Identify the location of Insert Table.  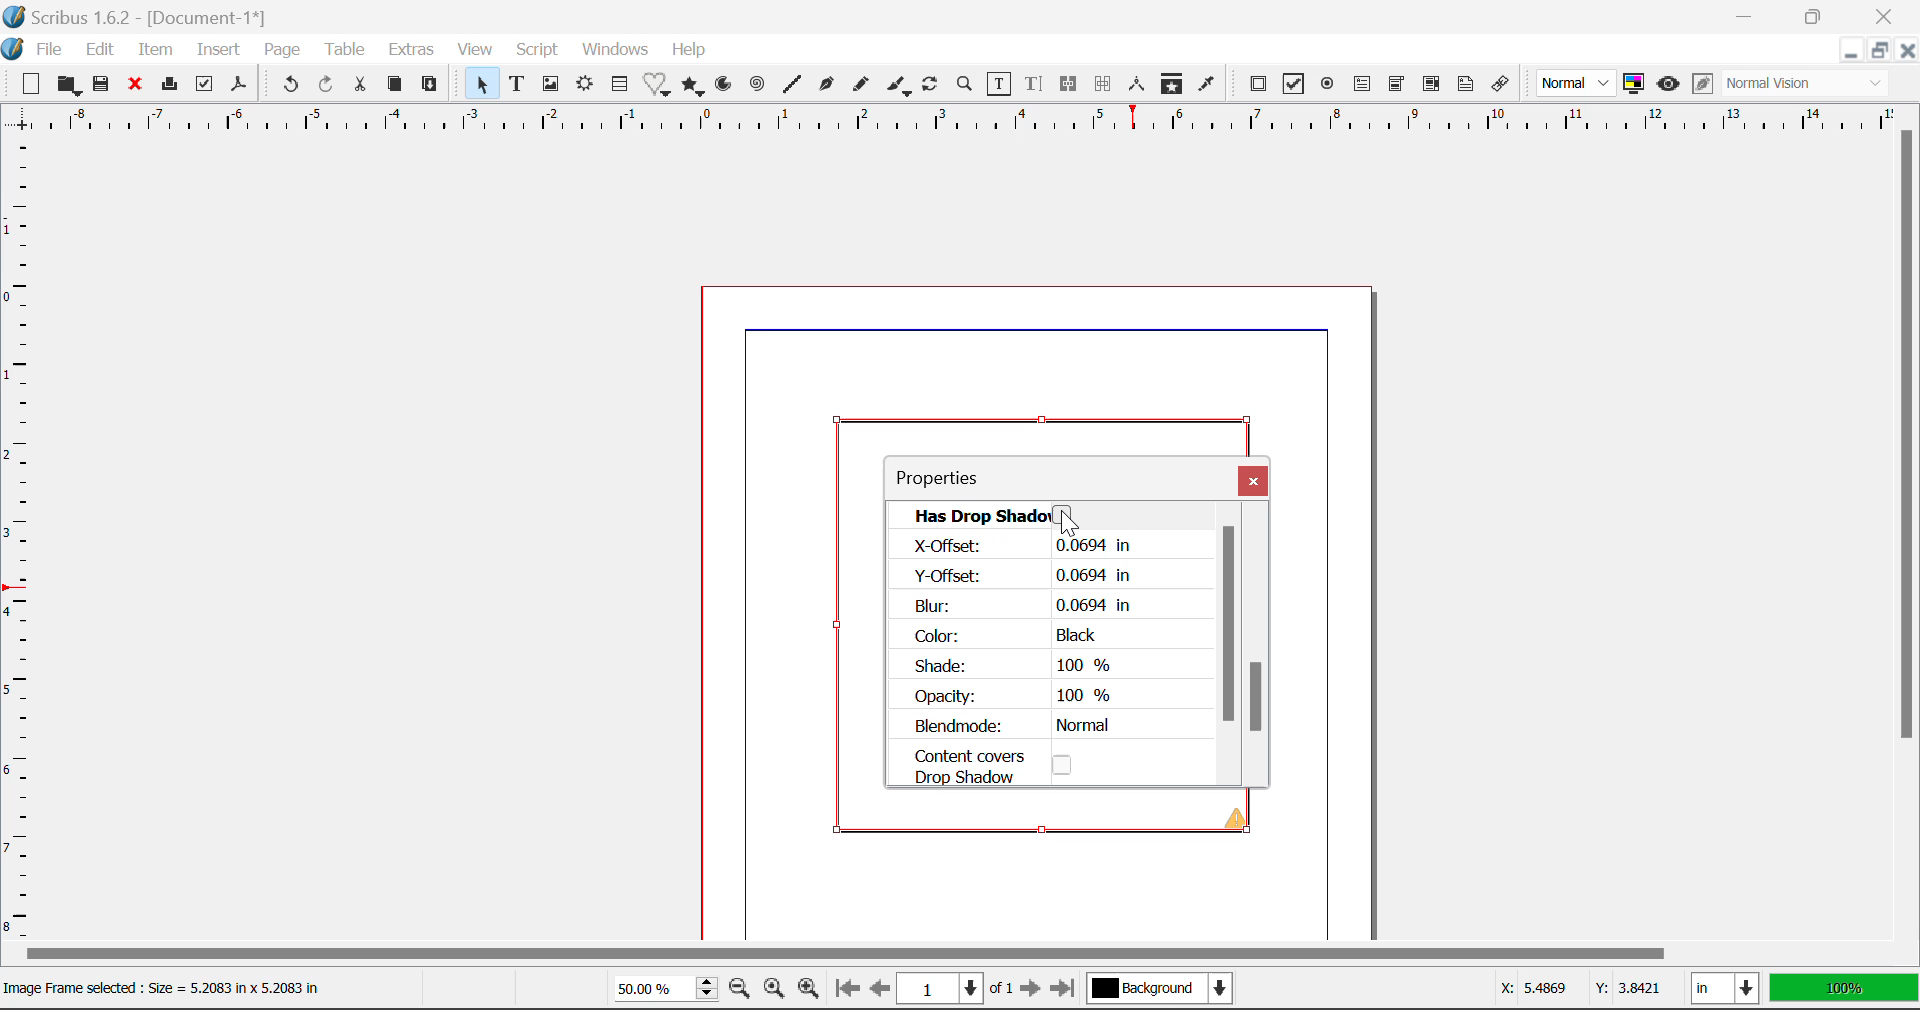
(623, 87).